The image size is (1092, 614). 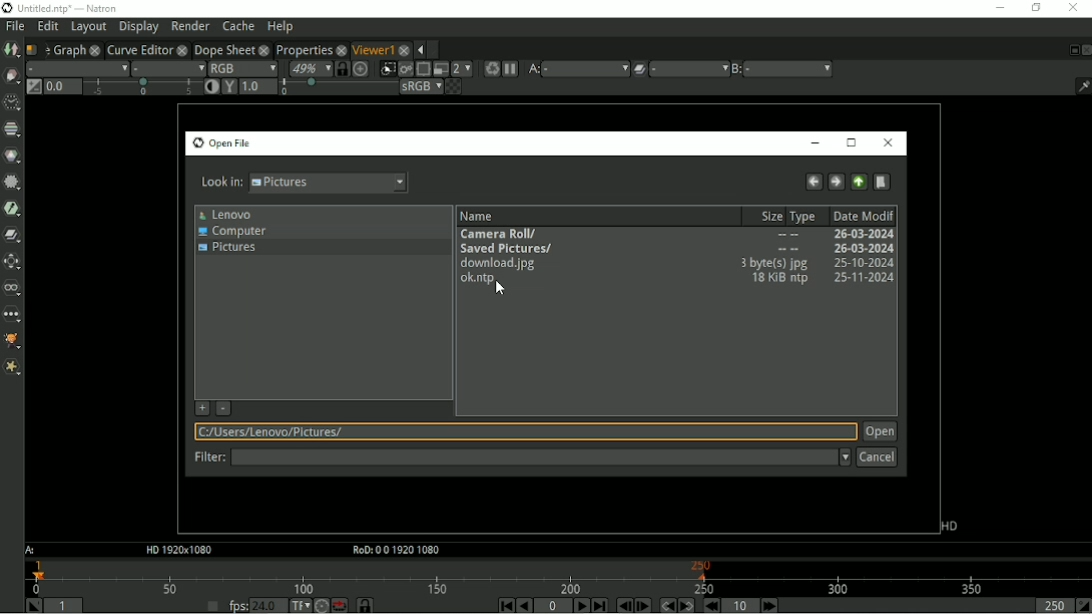 What do you see at coordinates (230, 249) in the screenshot?
I see `Pictures` at bounding box center [230, 249].